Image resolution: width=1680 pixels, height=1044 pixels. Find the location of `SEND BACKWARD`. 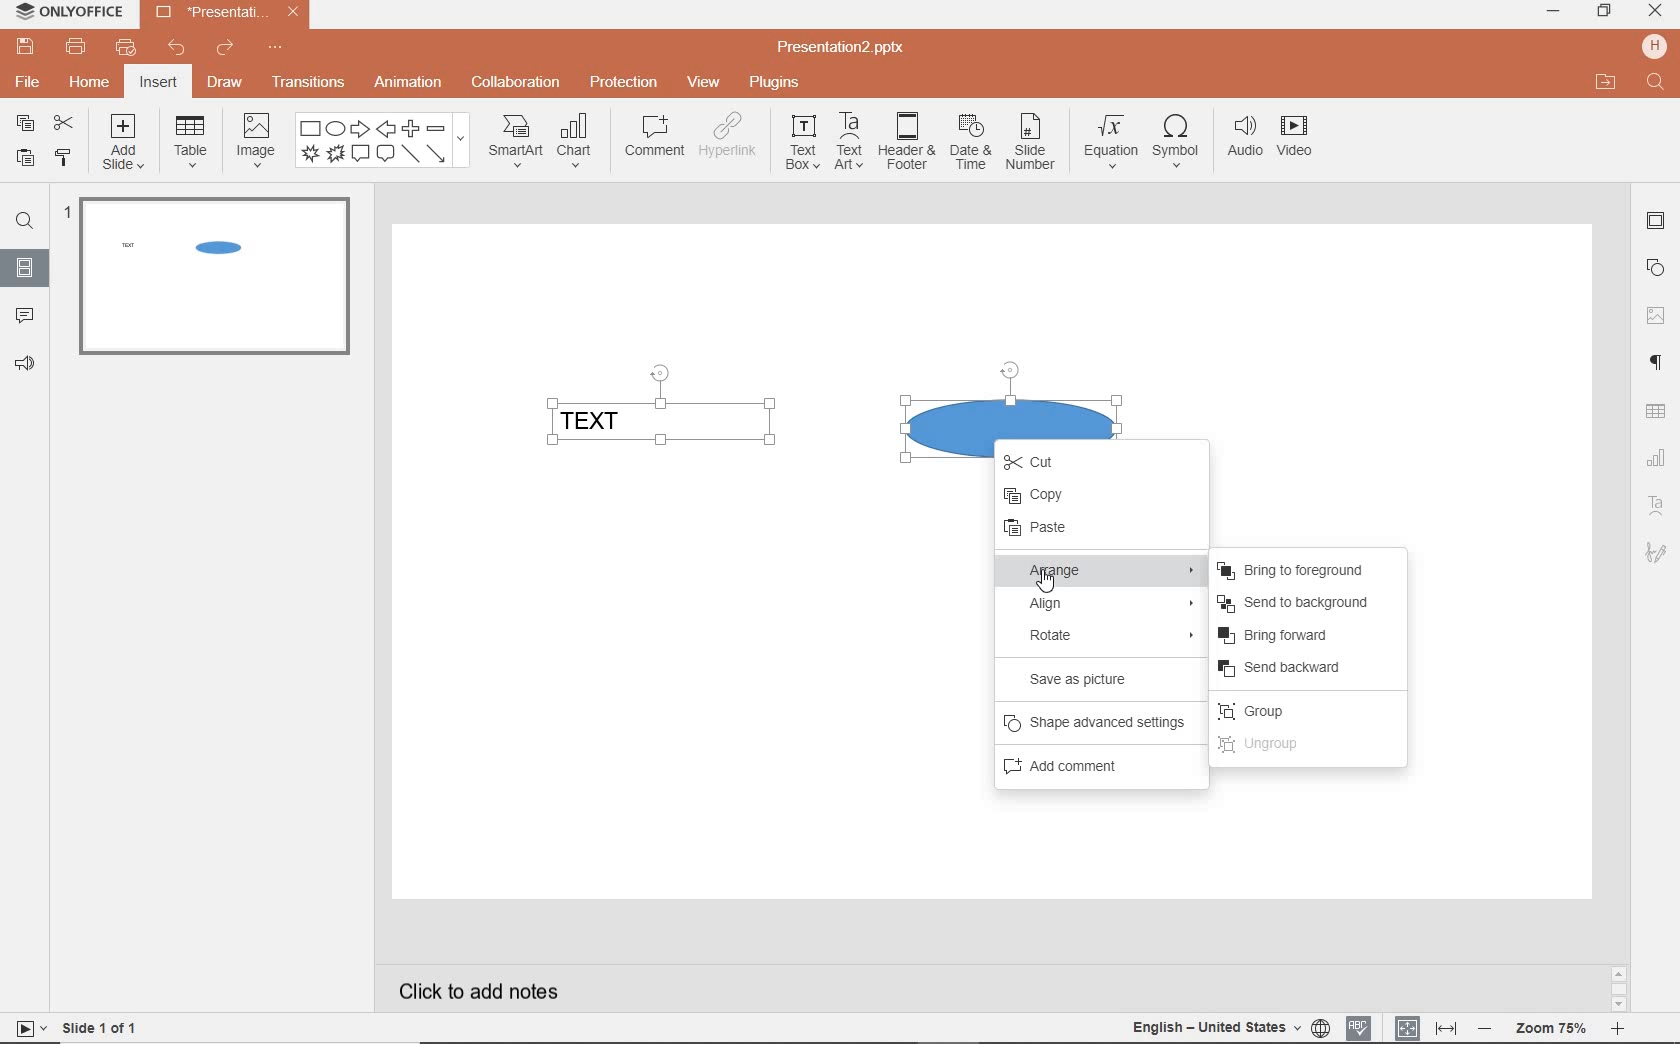

SEND BACKWARD is located at coordinates (1302, 668).